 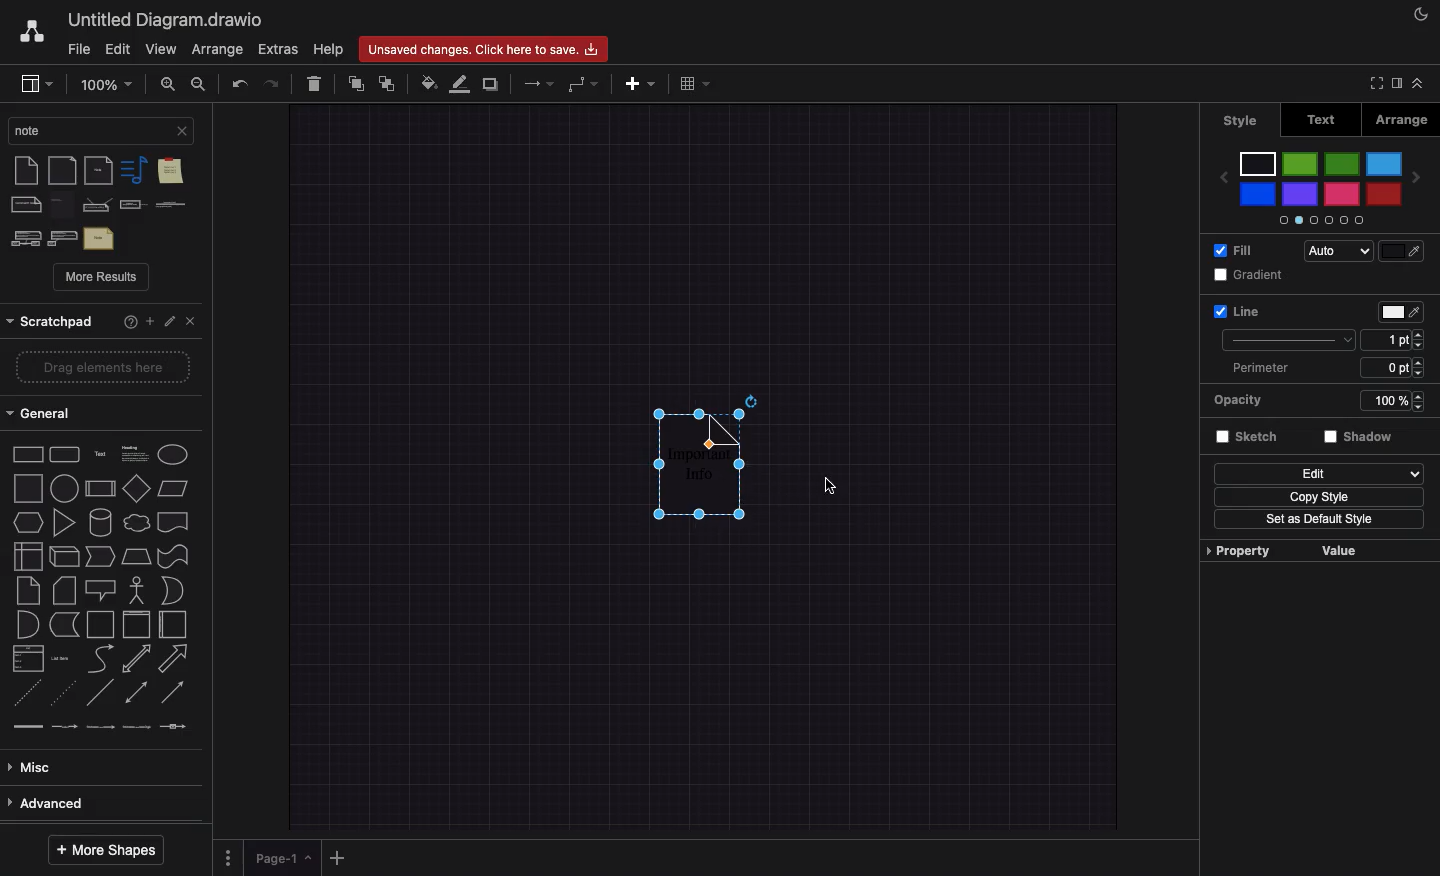 What do you see at coordinates (173, 521) in the screenshot?
I see `document` at bounding box center [173, 521].